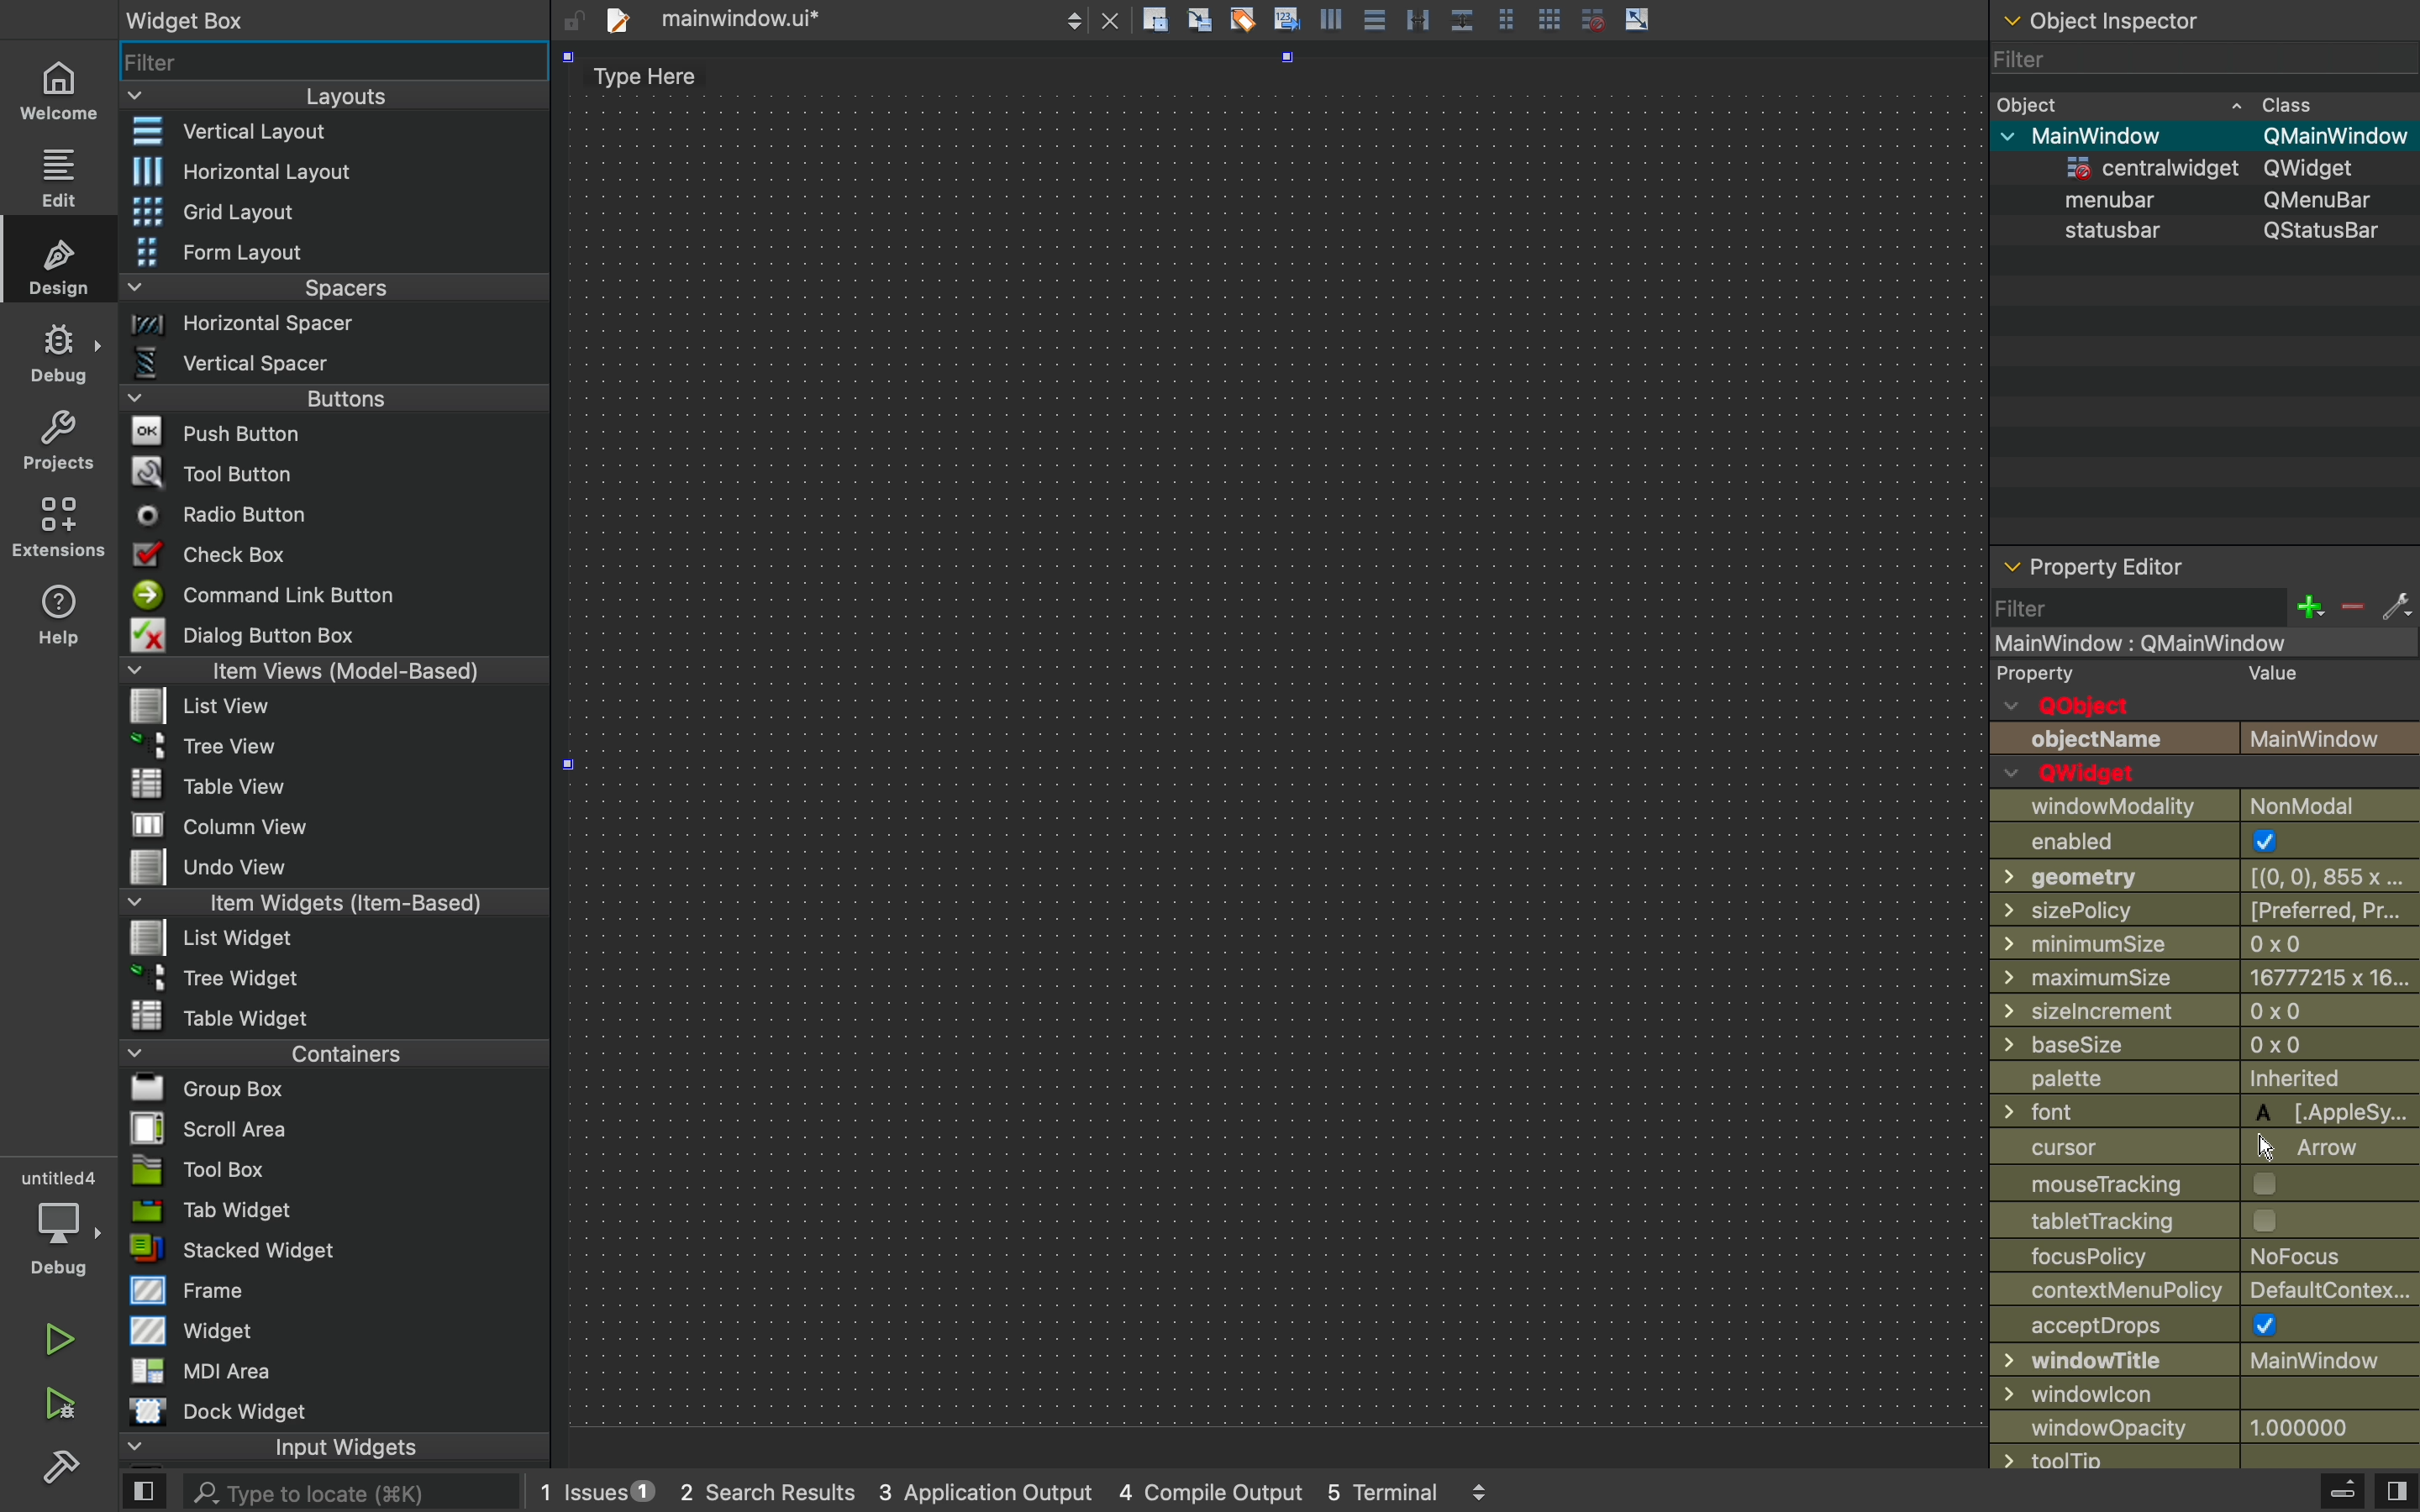  Describe the element at coordinates (335, 1056) in the screenshot. I see `containers` at that location.